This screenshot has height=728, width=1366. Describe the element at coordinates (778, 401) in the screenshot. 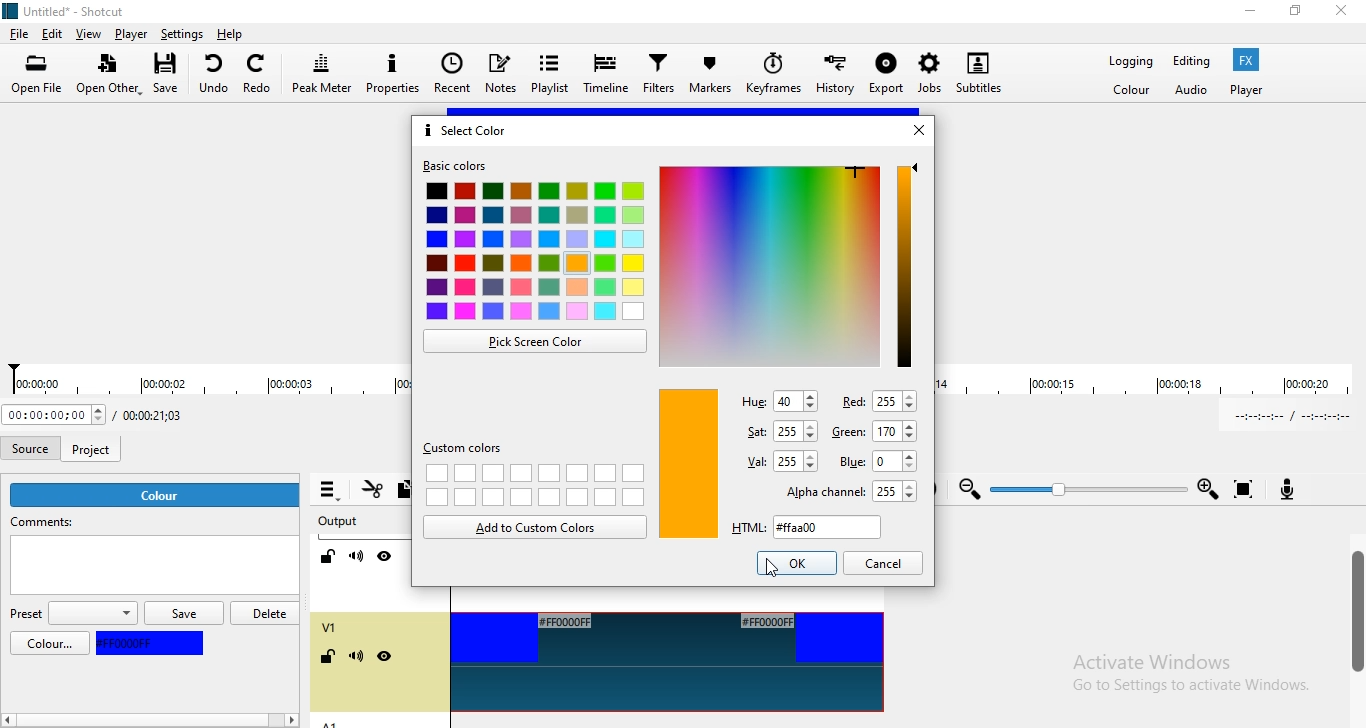

I see `hue` at that location.